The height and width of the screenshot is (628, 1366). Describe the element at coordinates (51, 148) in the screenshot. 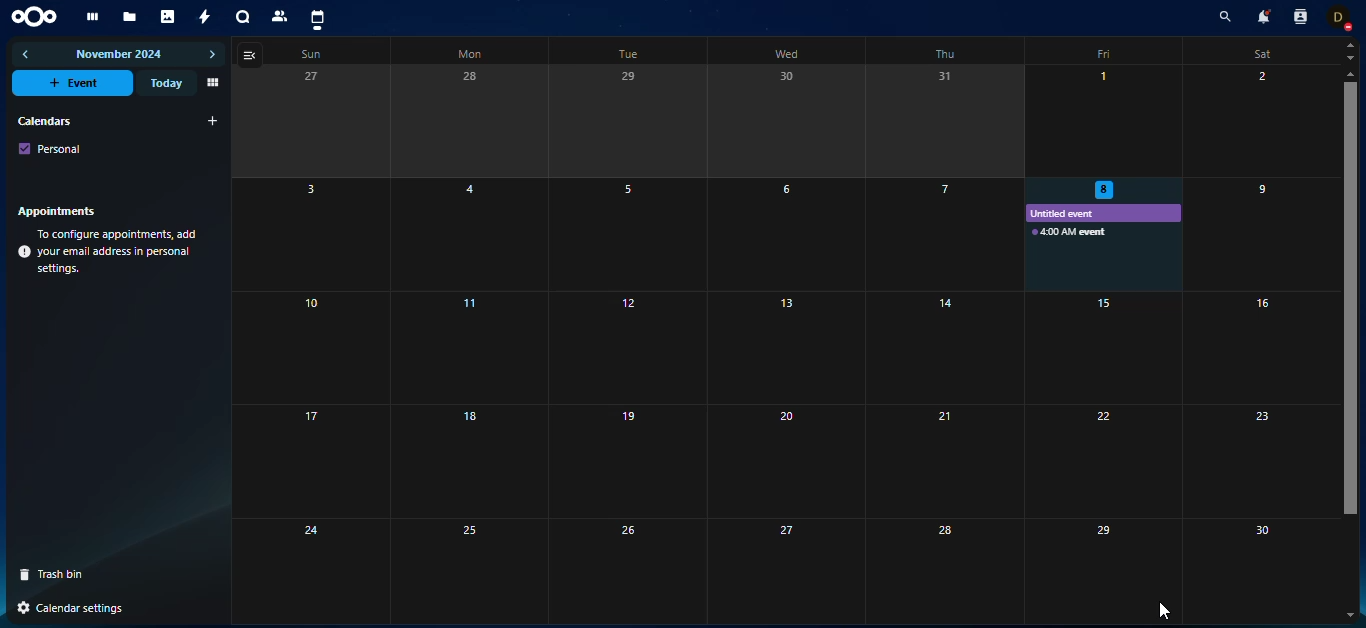

I see `personal` at that location.